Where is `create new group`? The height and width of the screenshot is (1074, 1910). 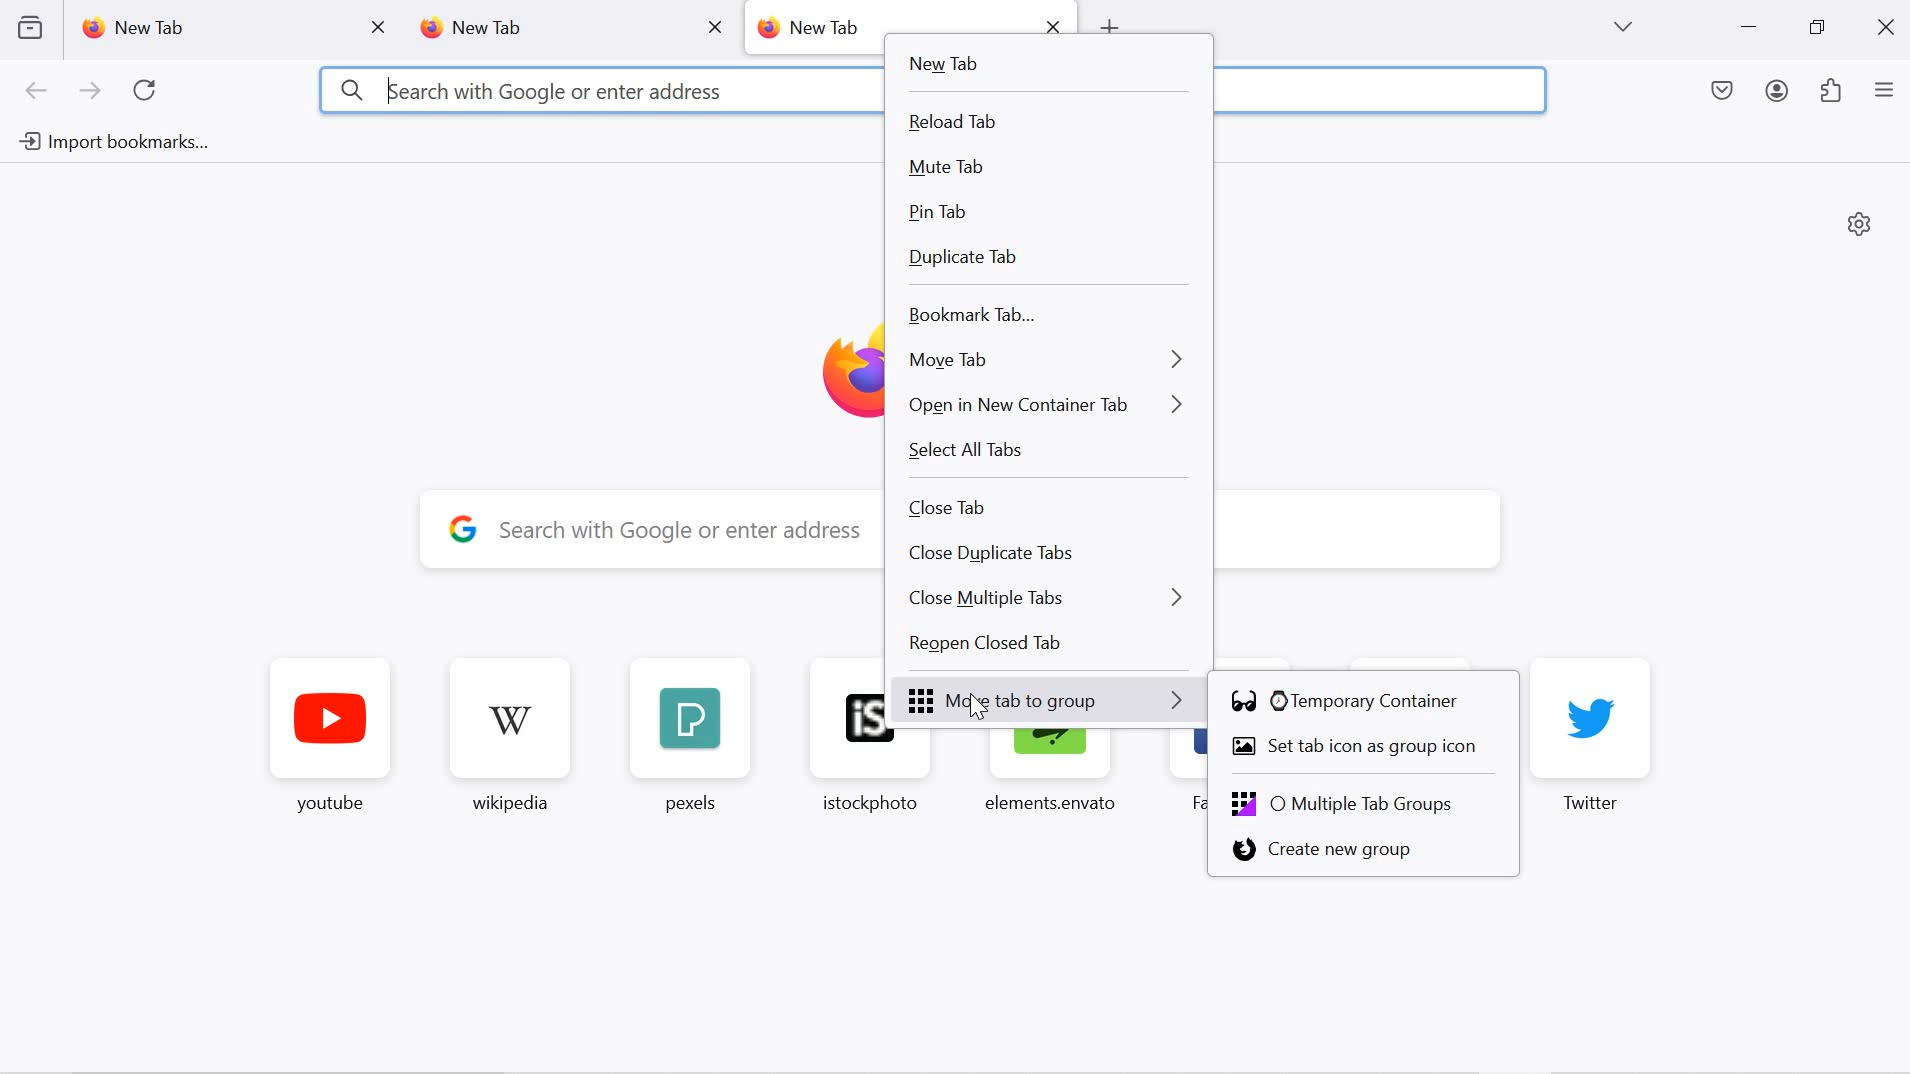 create new group is located at coordinates (1354, 852).